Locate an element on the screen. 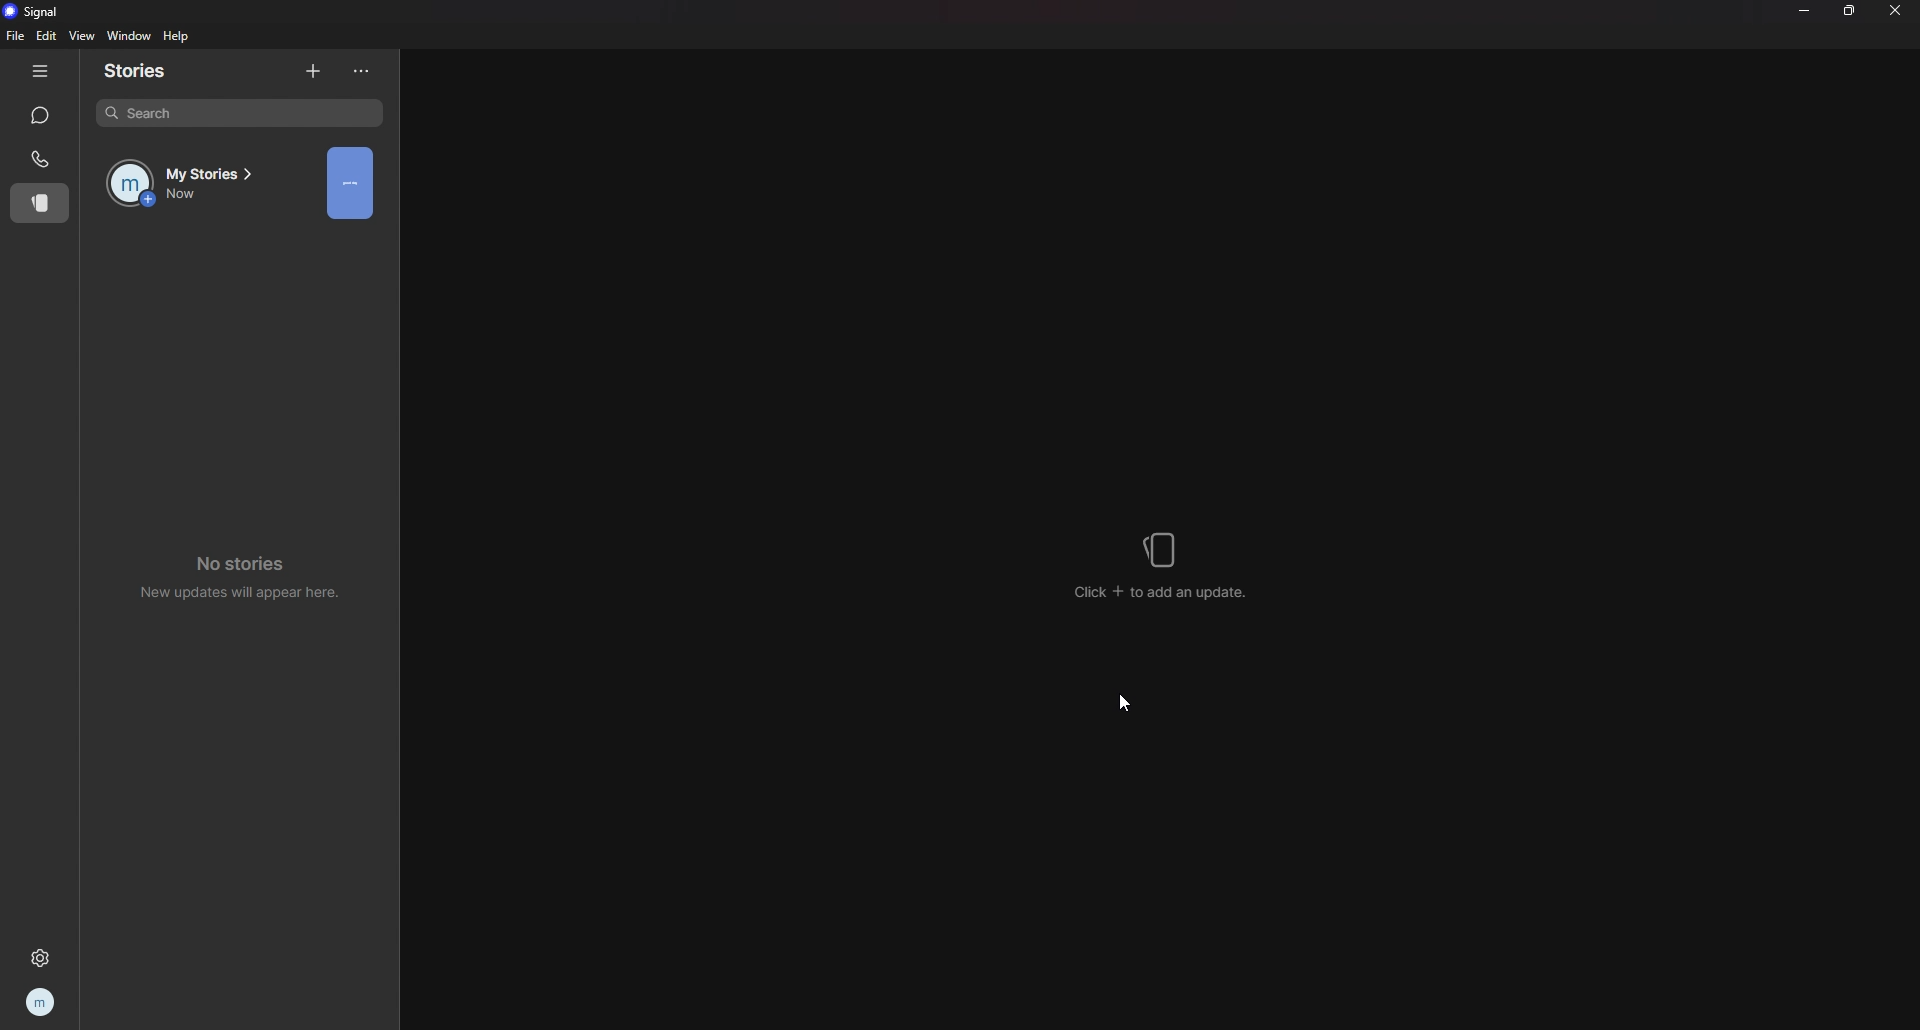  stories is located at coordinates (145, 71).